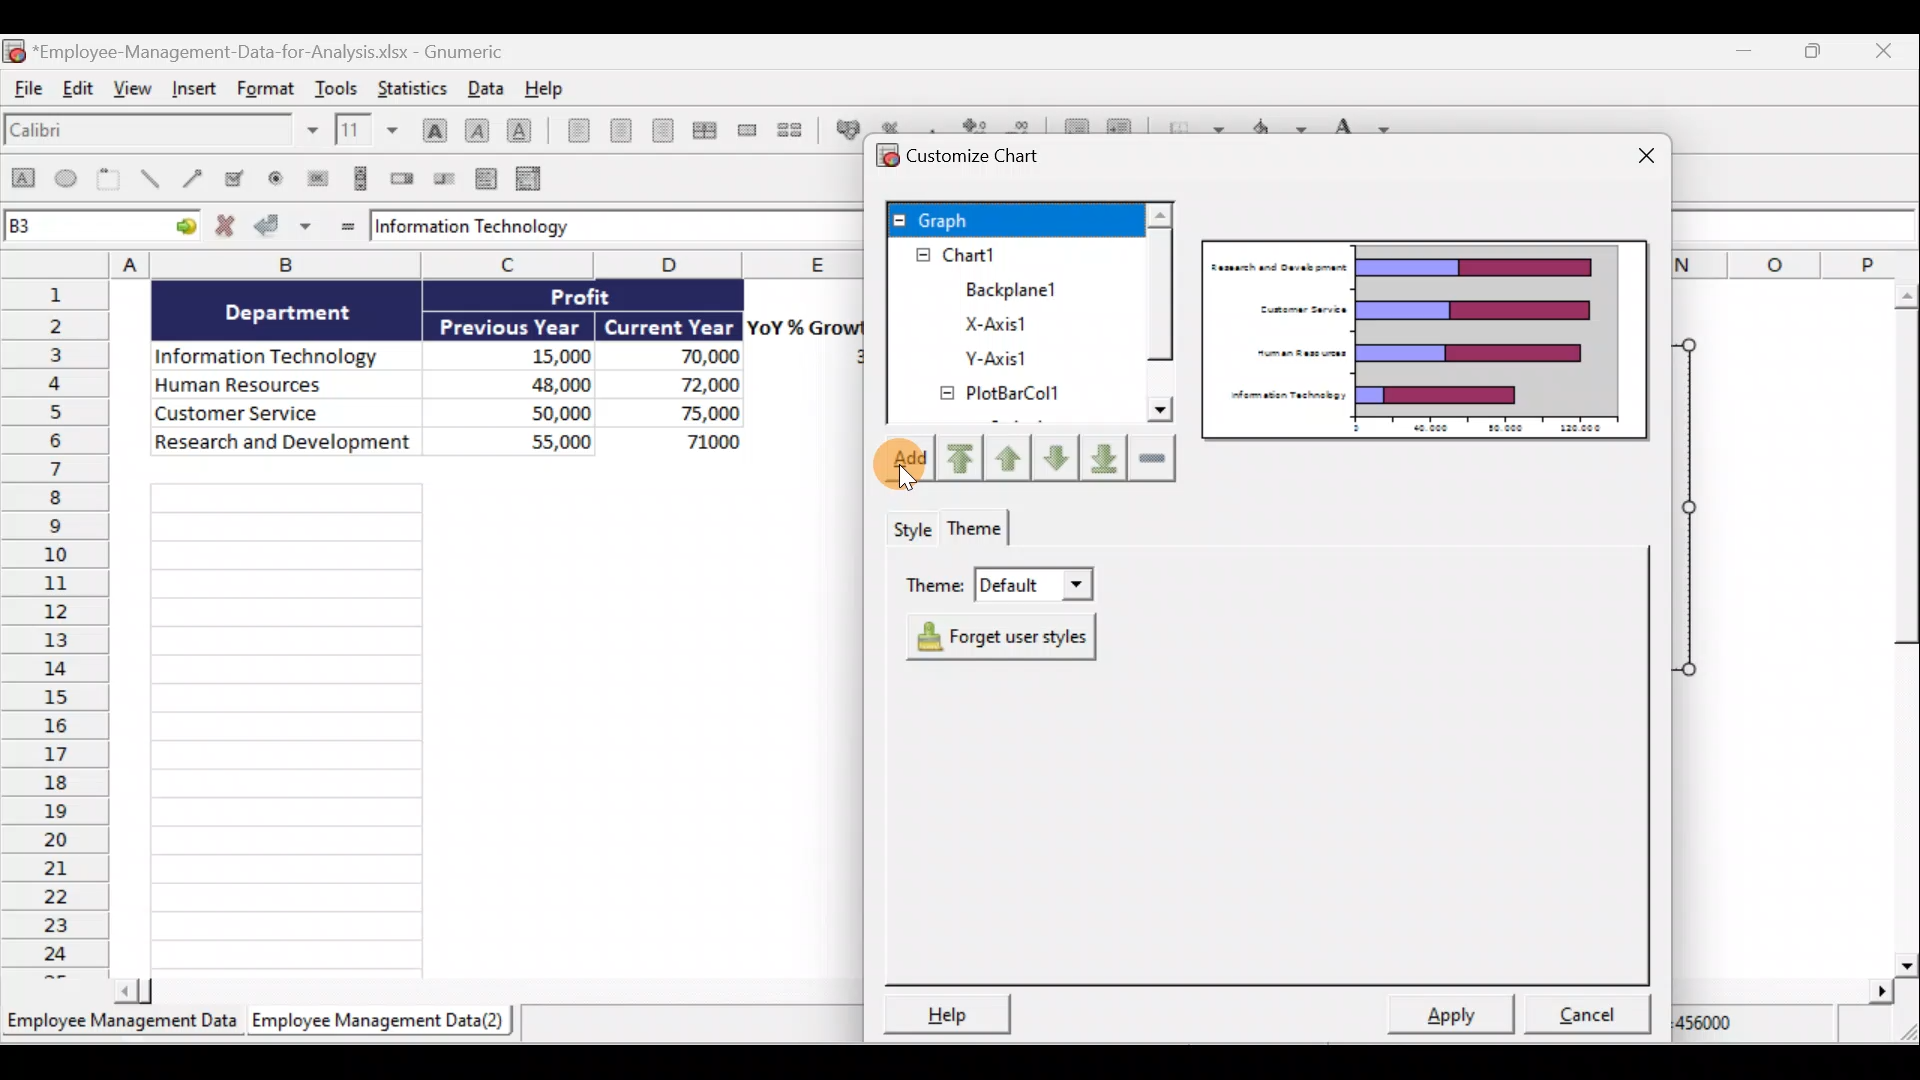 This screenshot has height=1080, width=1920. I want to click on Gnumeric logo, so click(14, 50).